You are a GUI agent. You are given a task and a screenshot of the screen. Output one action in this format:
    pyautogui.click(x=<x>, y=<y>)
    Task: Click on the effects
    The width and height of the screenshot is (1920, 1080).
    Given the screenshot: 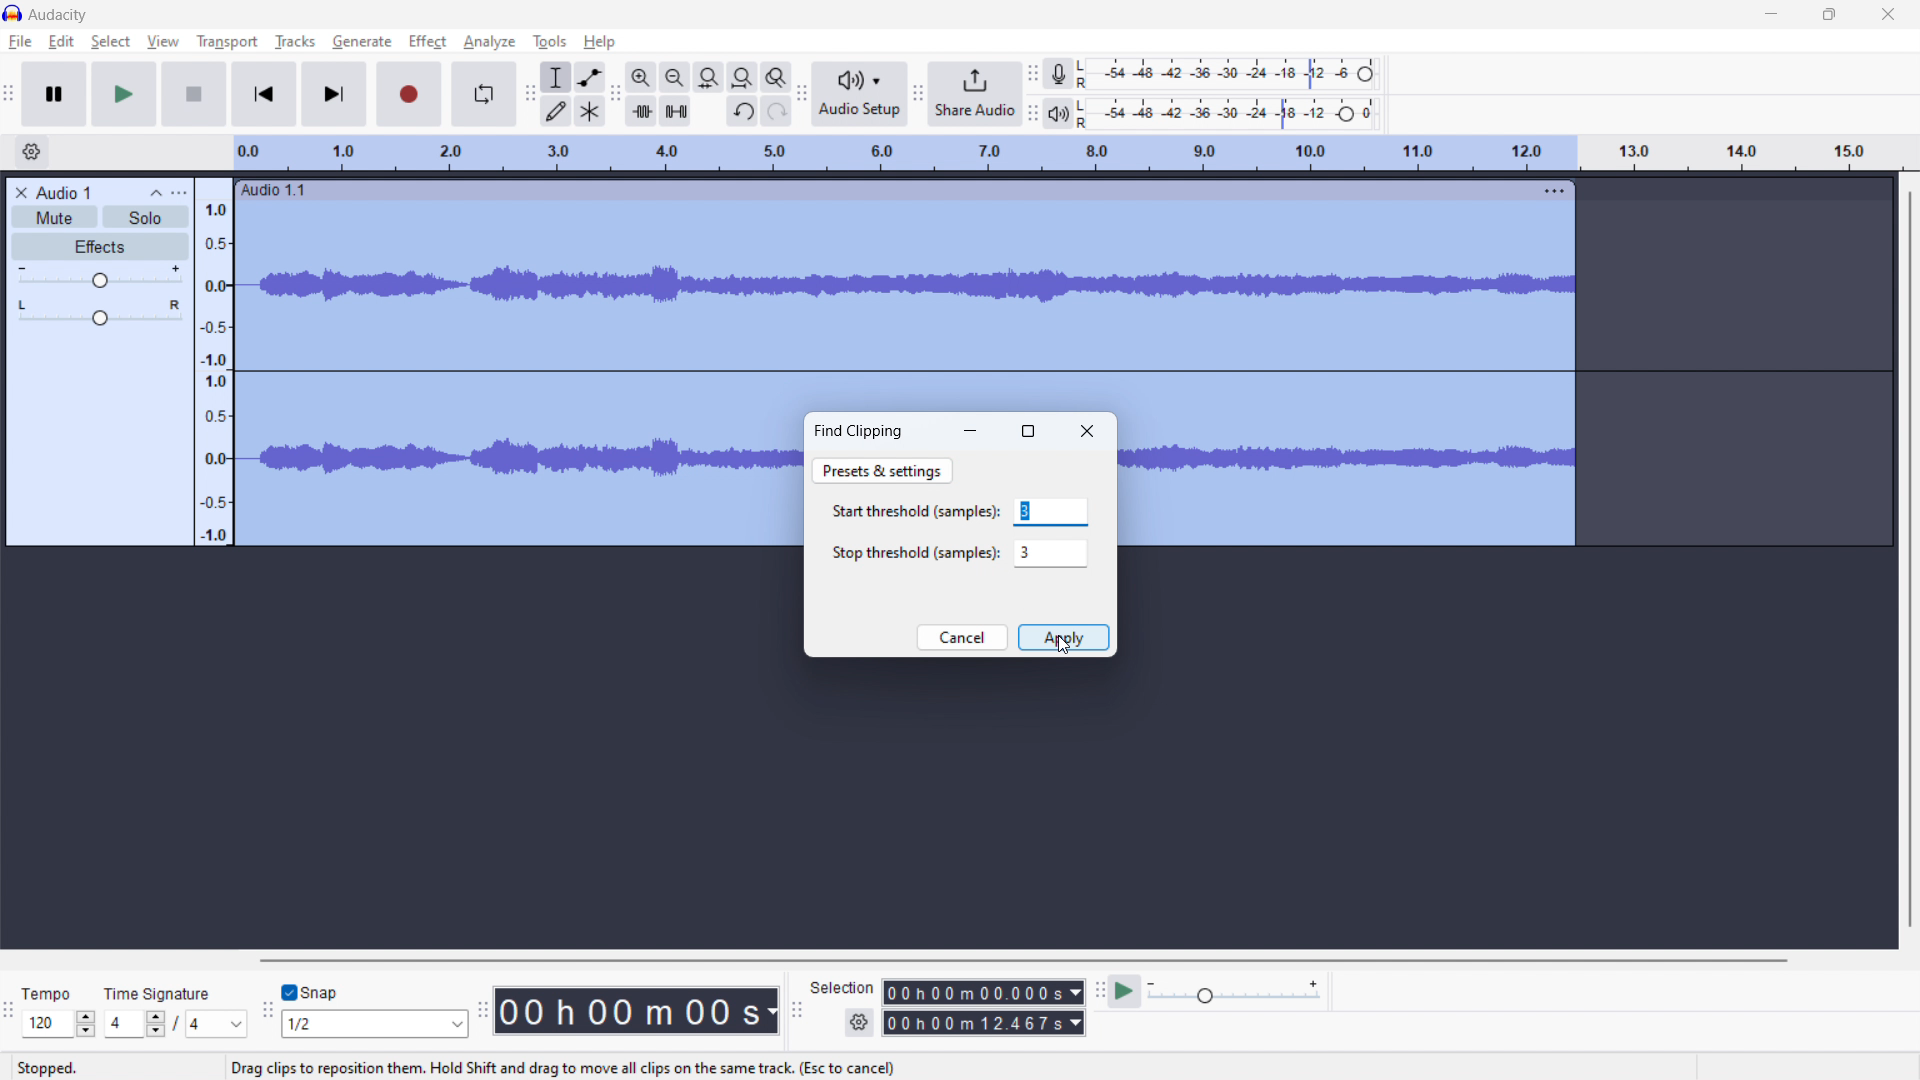 What is the action you would take?
    pyautogui.click(x=99, y=246)
    